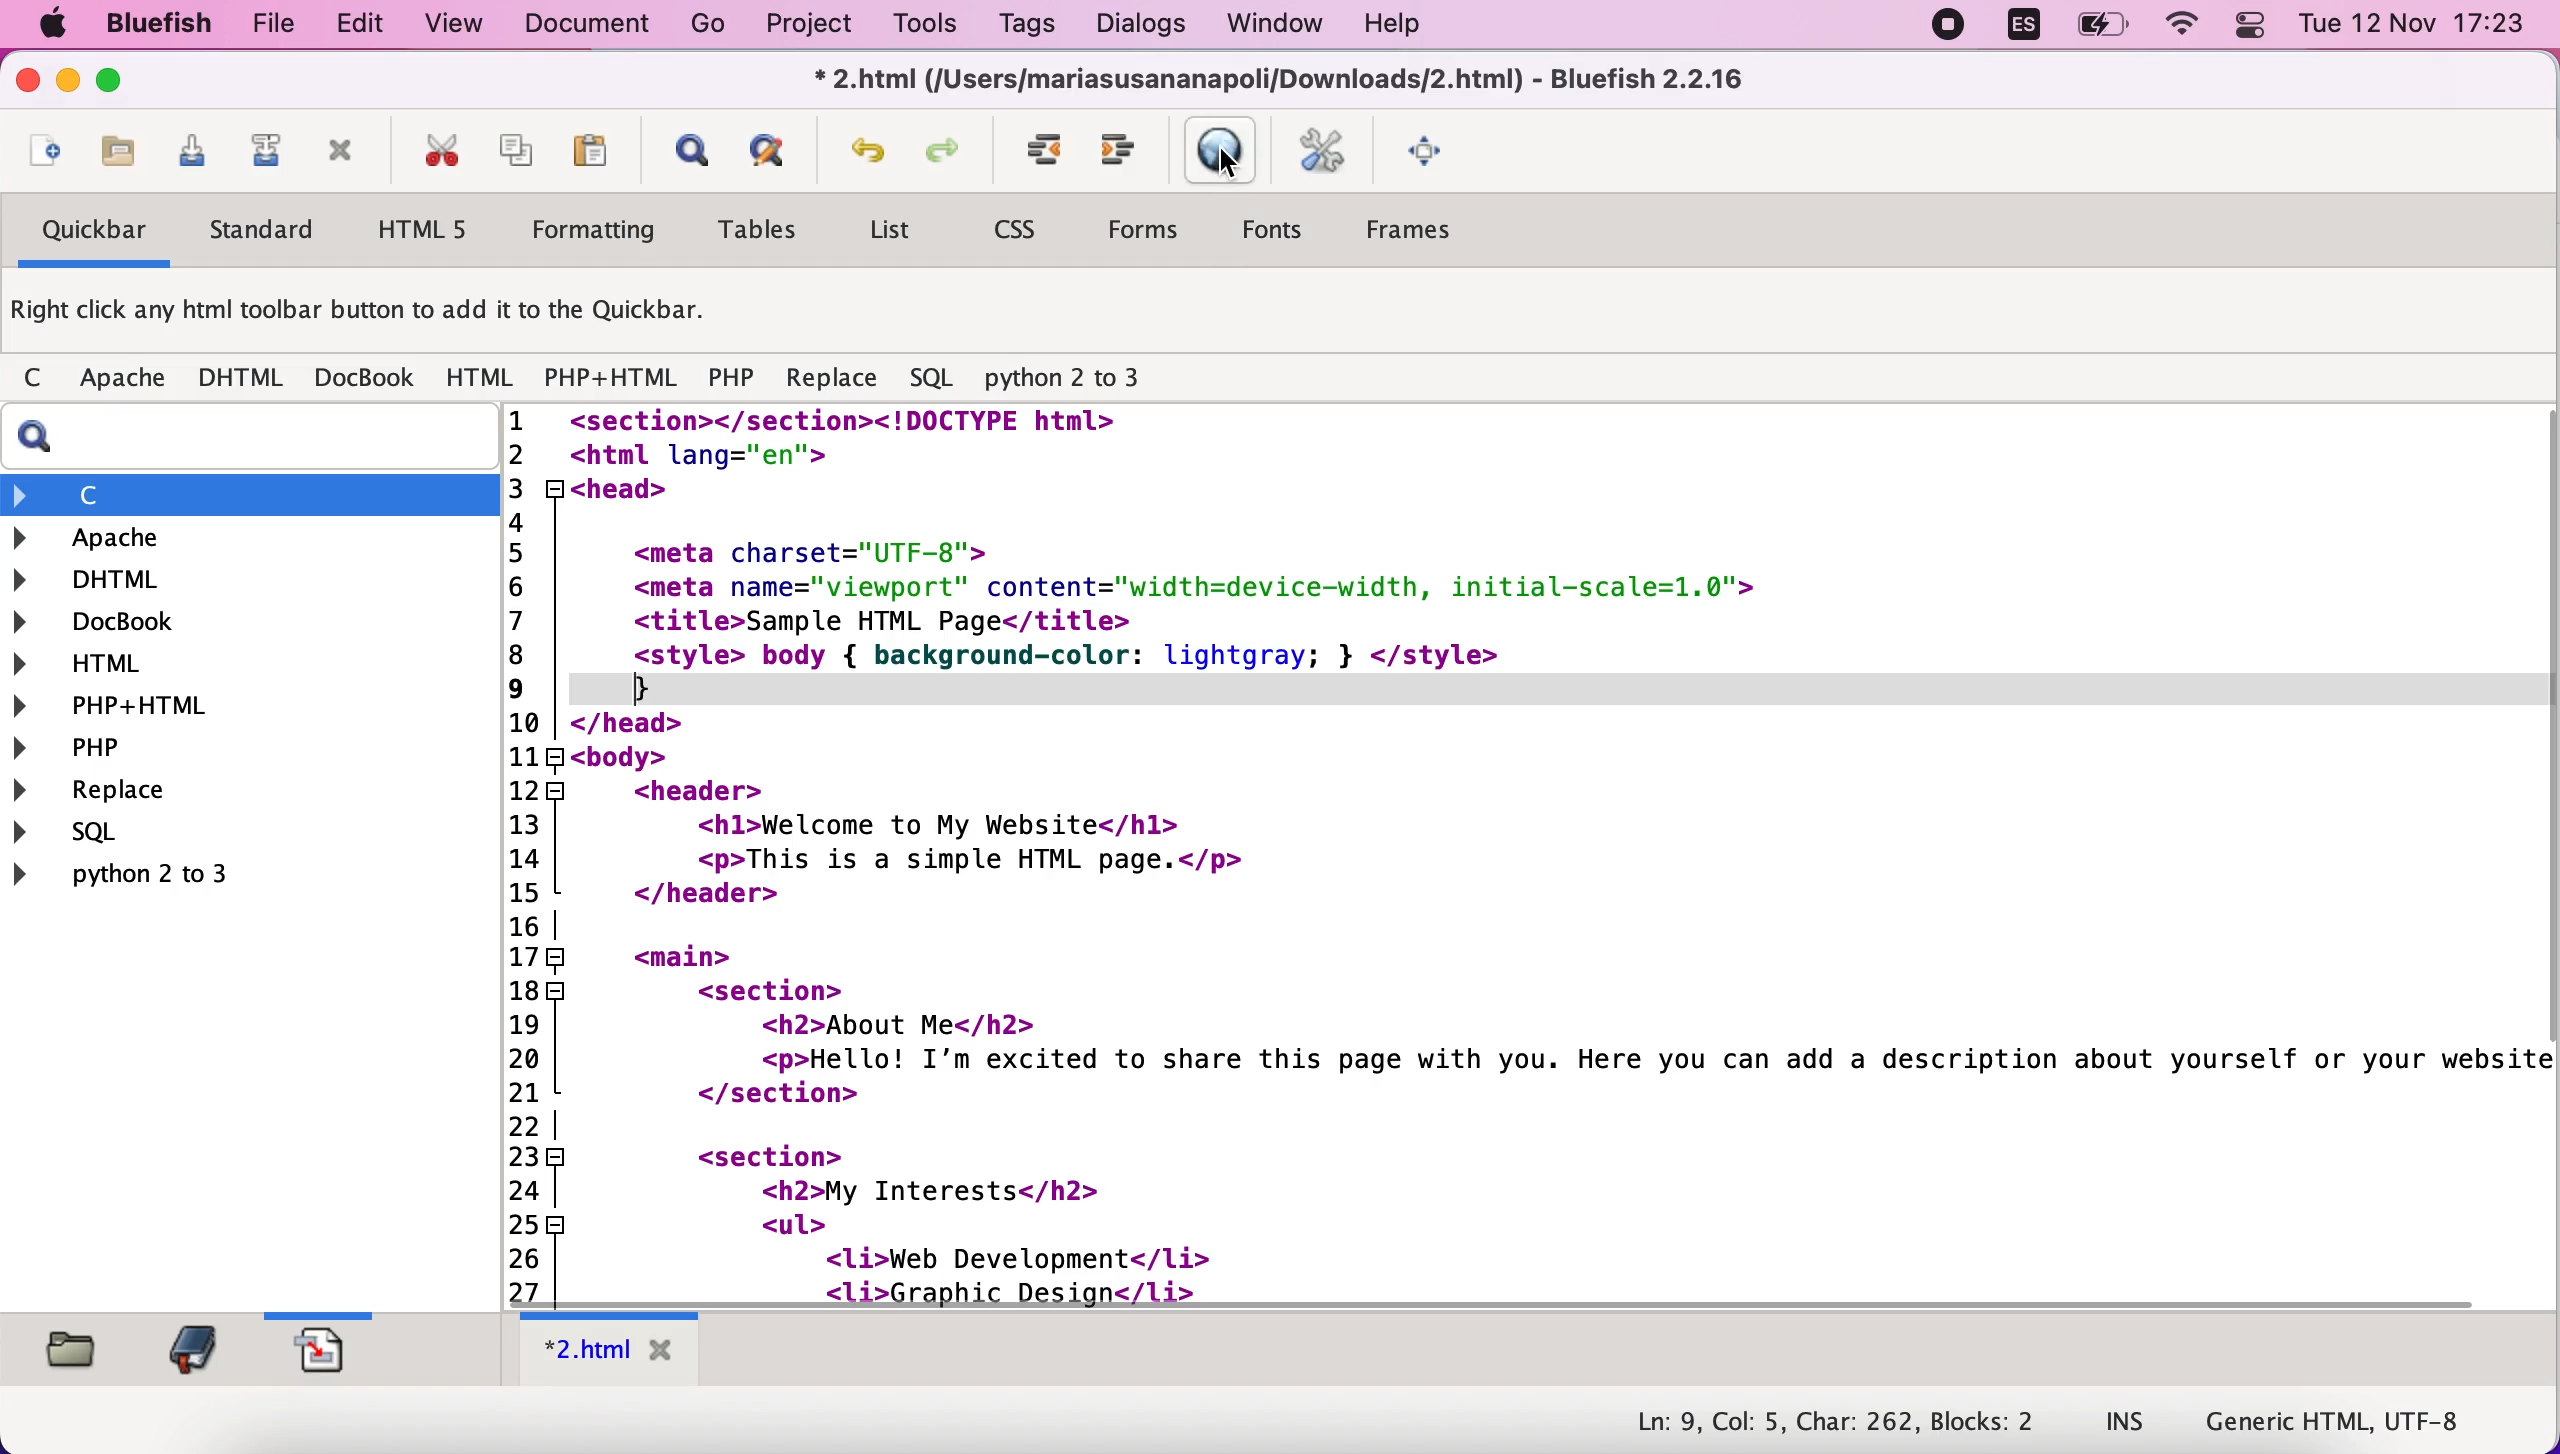 The image size is (2560, 1454). What do you see at coordinates (2413, 25) in the screenshot?
I see `Tue 12 Nov 17:23` at bounding box center [2413, 25].